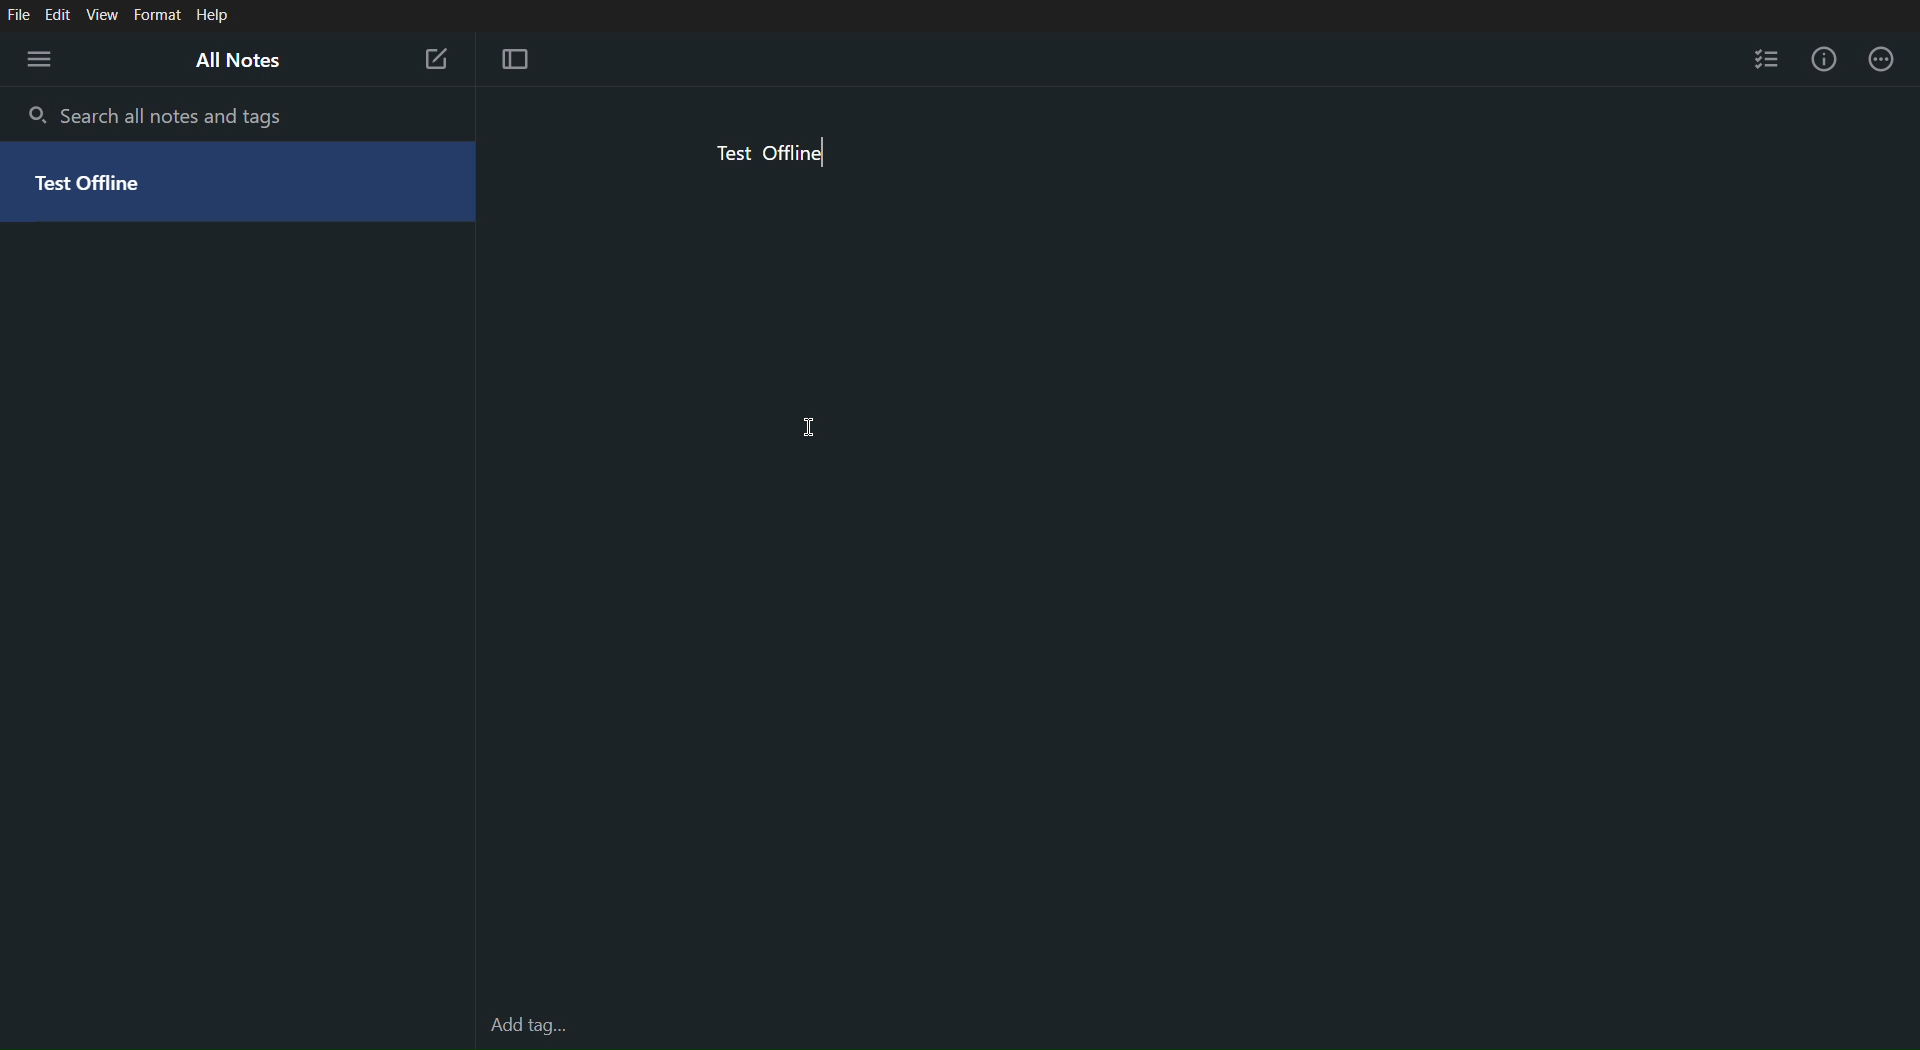 The width and height of the screenshot is (1920, 1050). Describe the element at coordinates (1767, 62) in the screenshot. I see `Checklist` at that location.